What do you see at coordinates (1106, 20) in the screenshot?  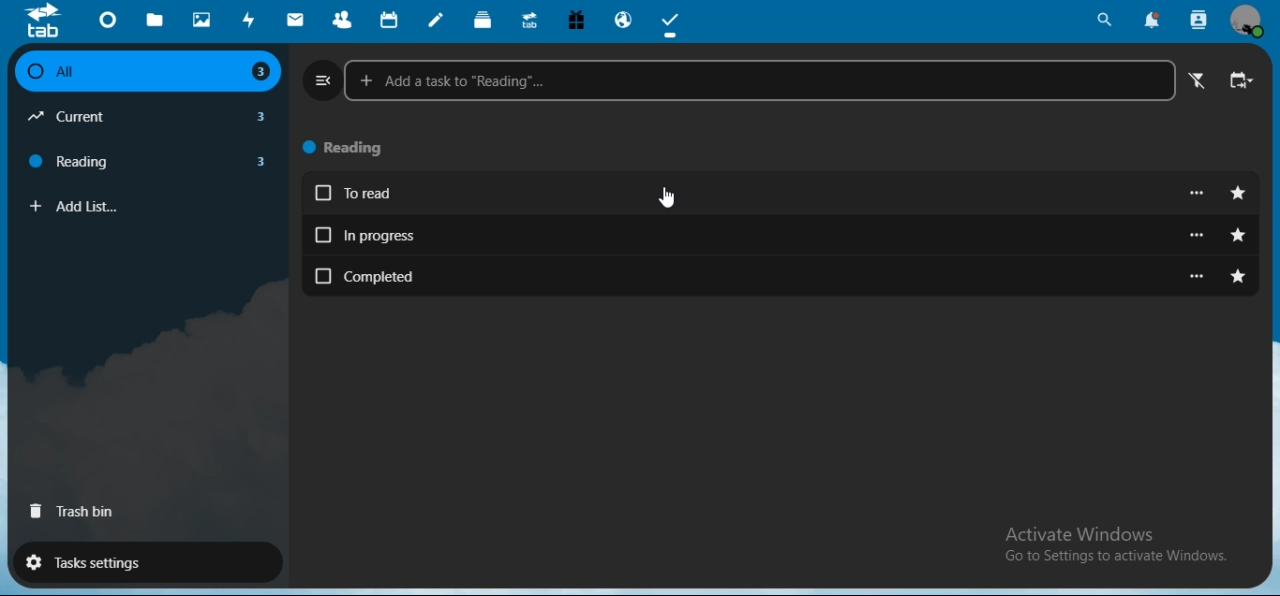 I see `search` at bounding box center [1106, 20].